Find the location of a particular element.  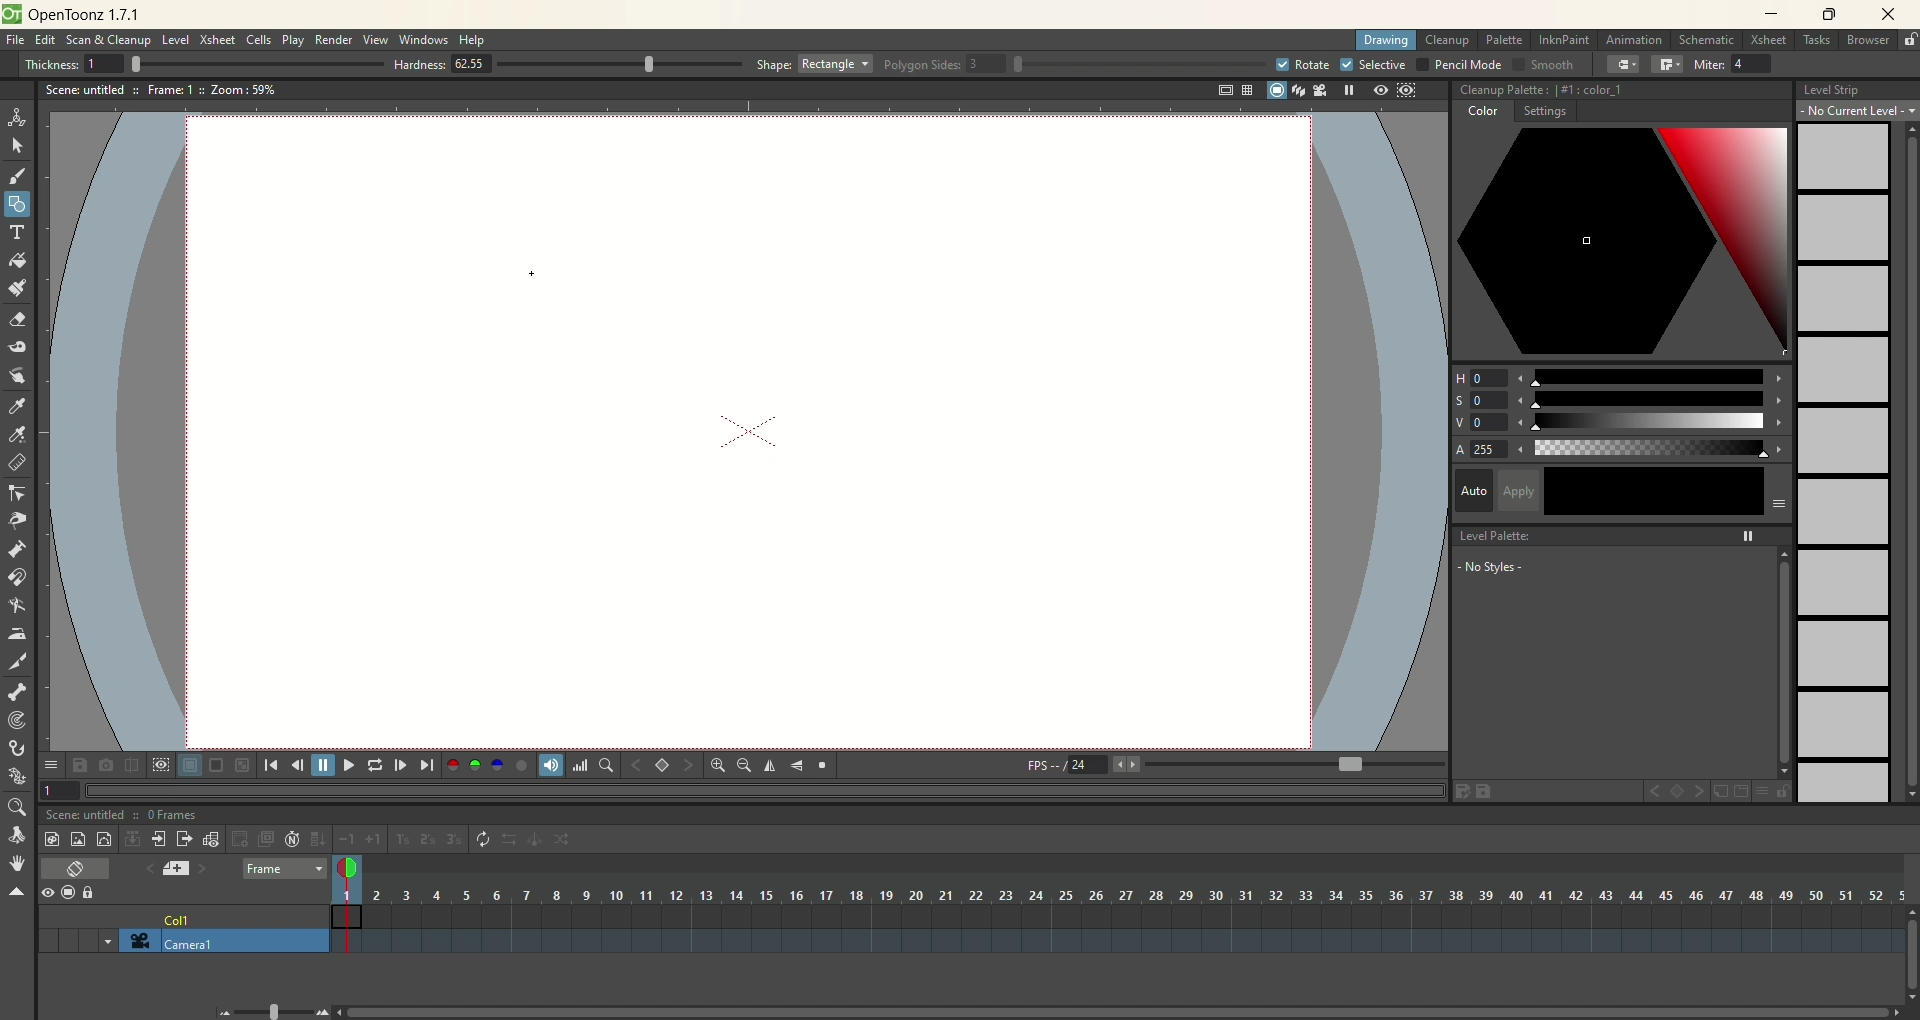

zoom out is located at coordinates (744, 767).